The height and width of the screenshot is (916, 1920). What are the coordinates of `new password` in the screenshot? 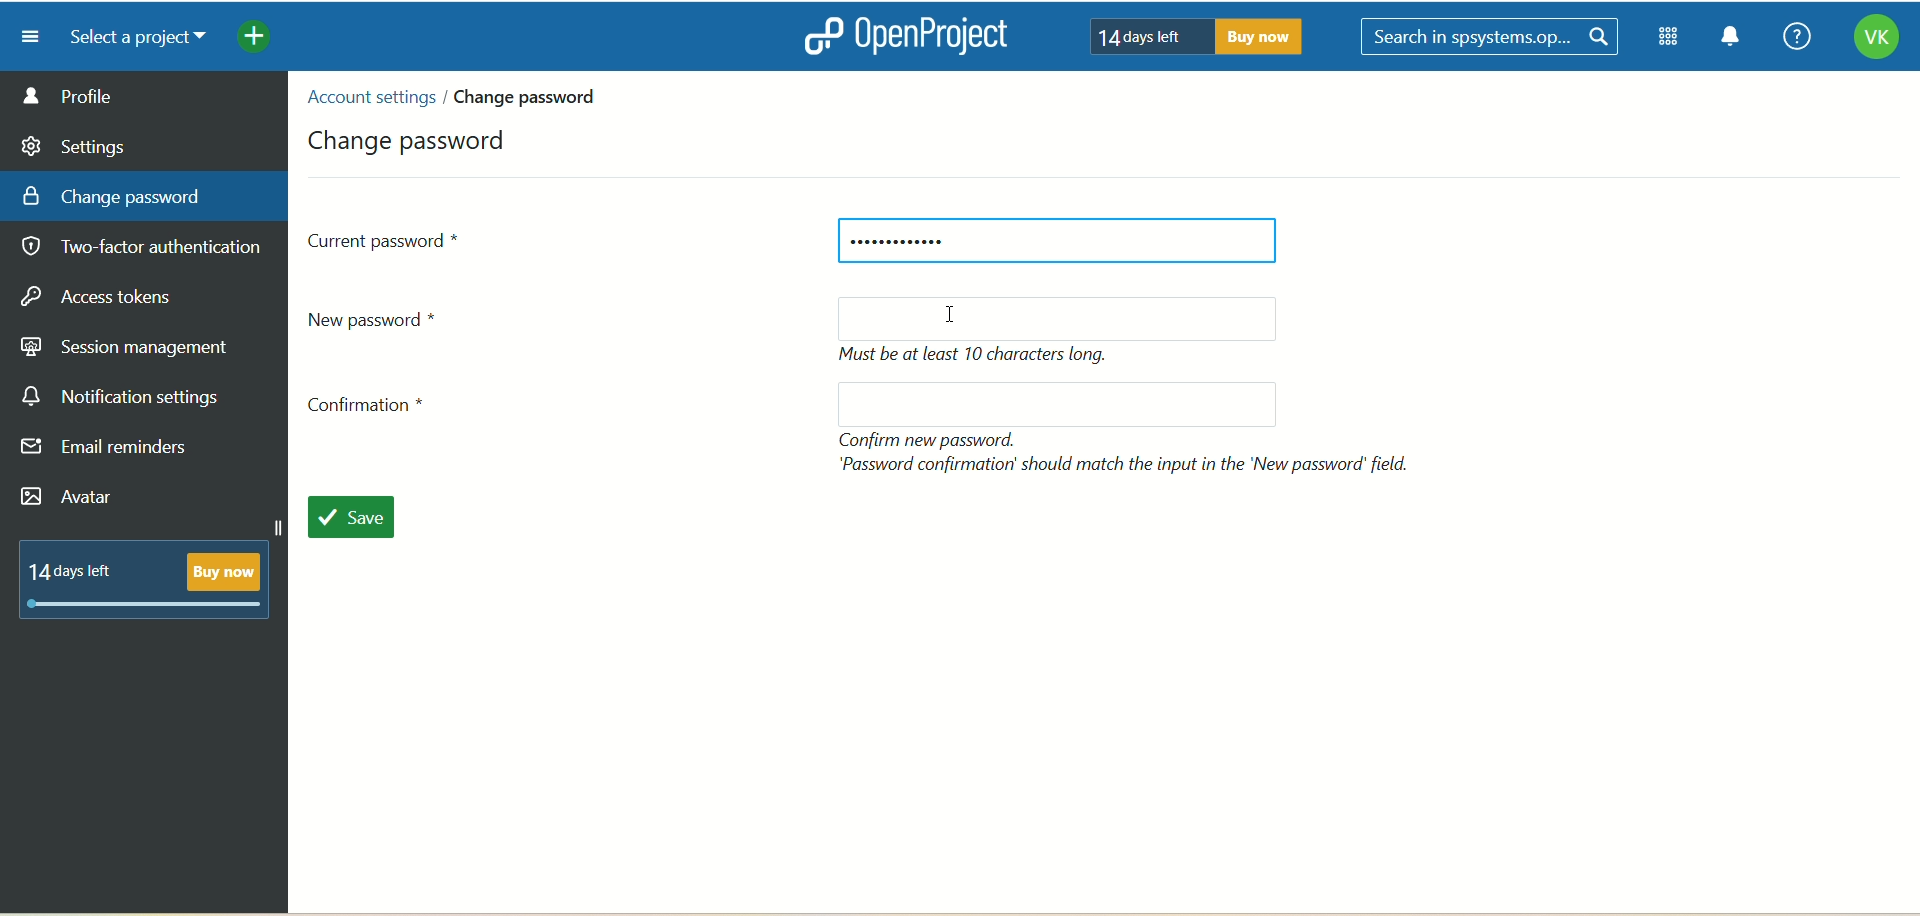 It's located at (382, 318).